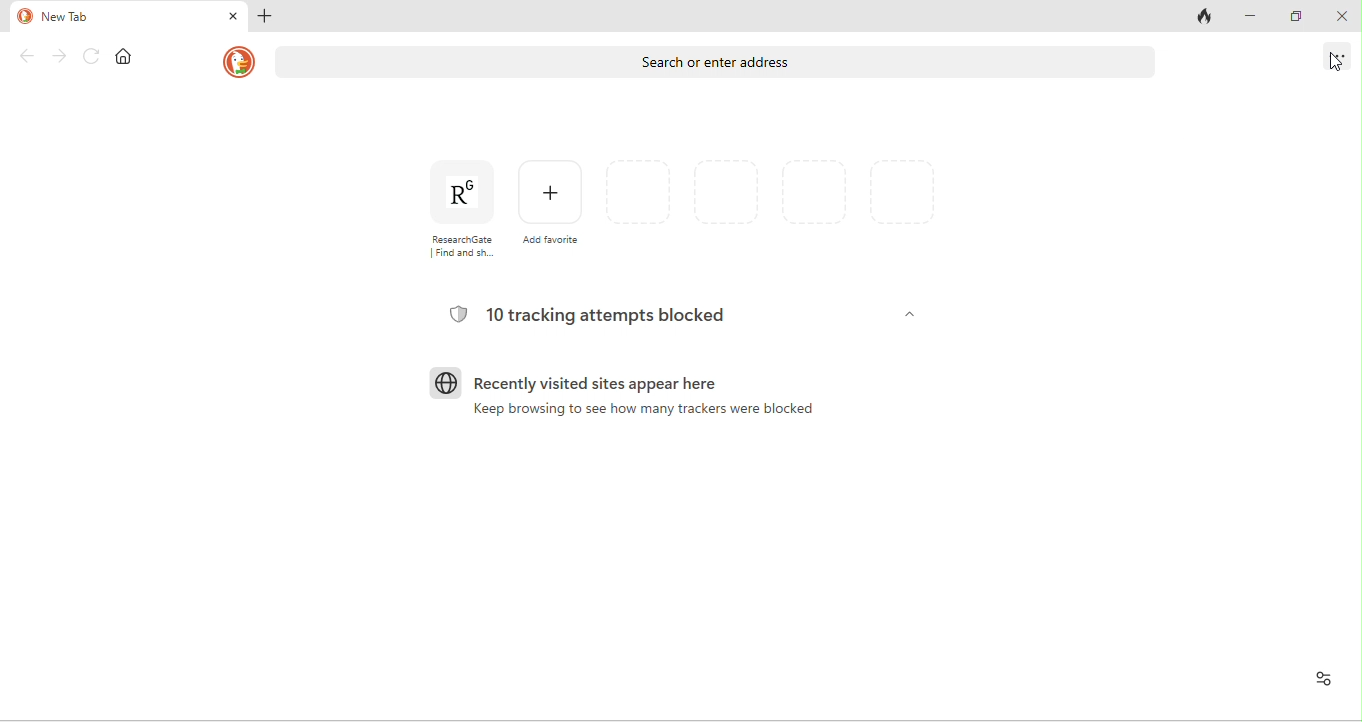 The image size is (1362, 722). Describe the element at coordinates (26, 56) in the screenshot. I see `back` at that location.